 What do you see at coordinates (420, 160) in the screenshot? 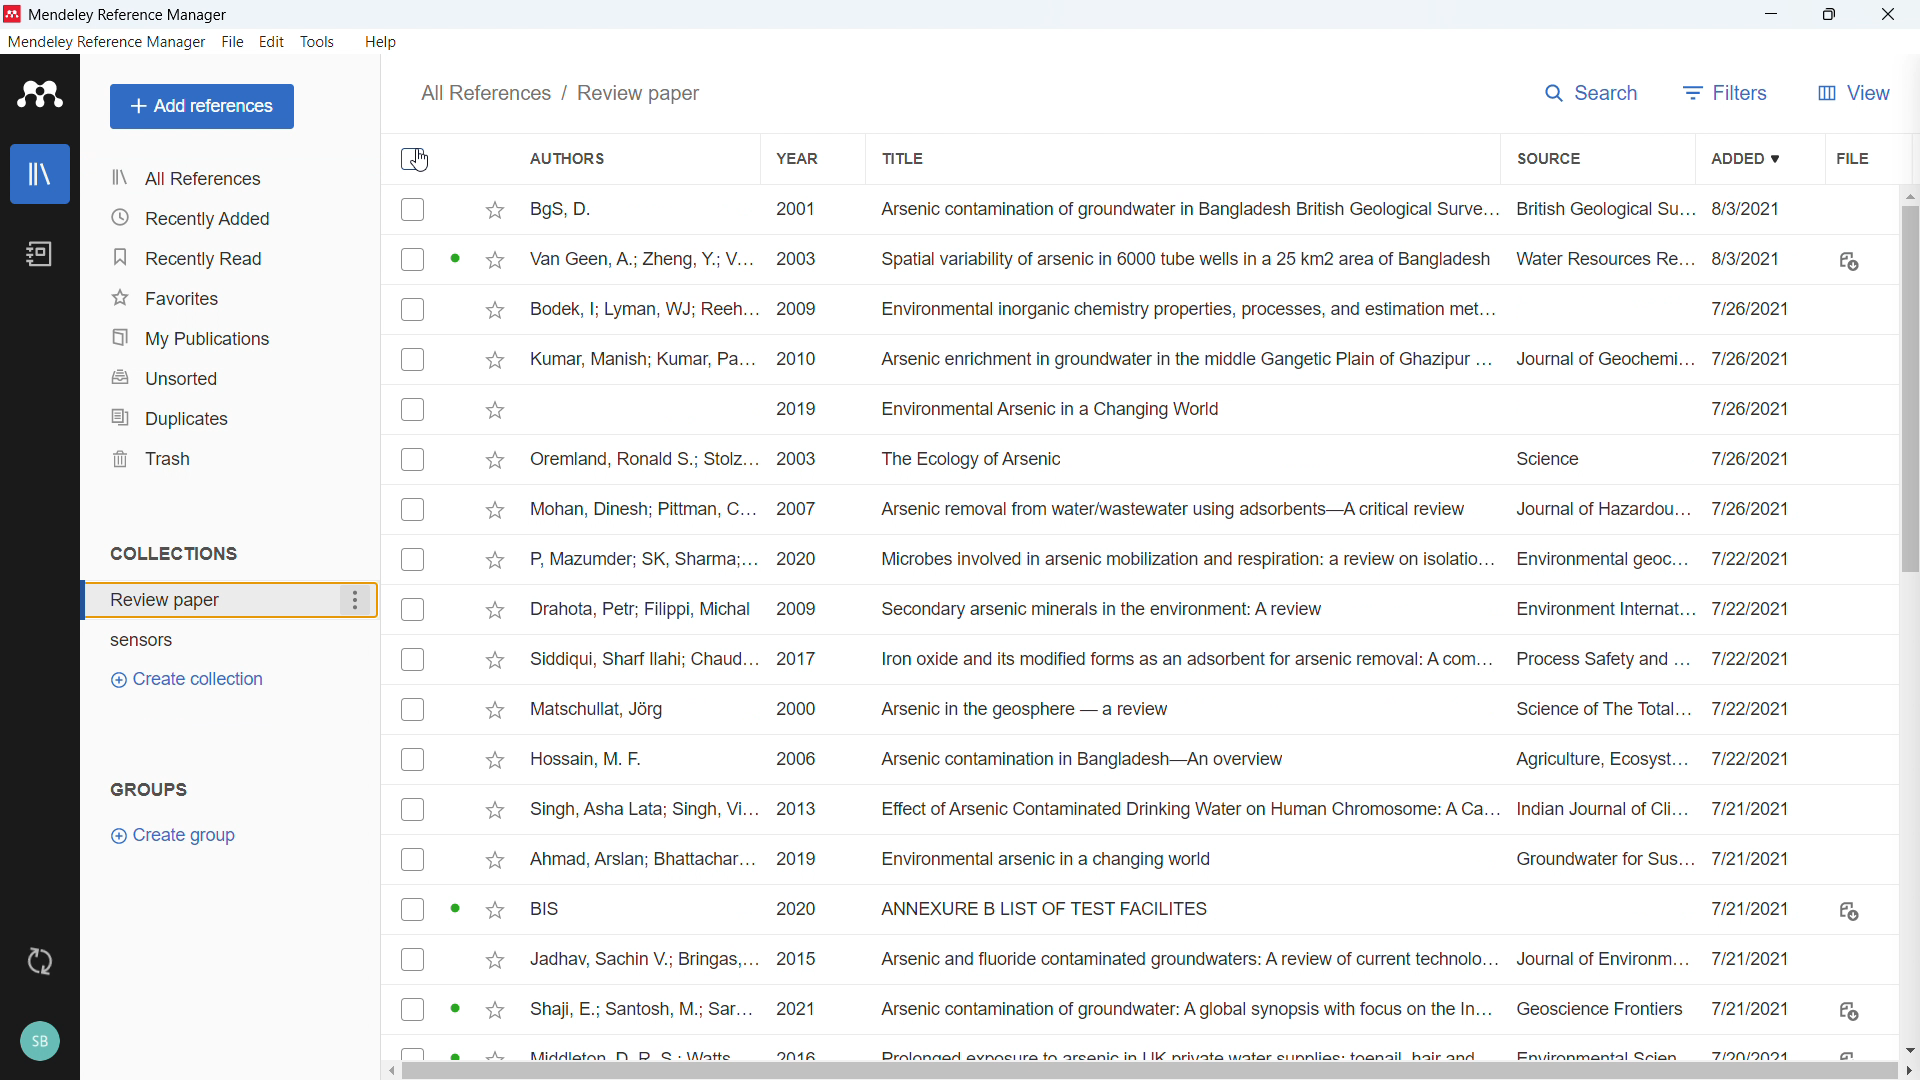
I see `Cursor` at bounding box center [420, 160].